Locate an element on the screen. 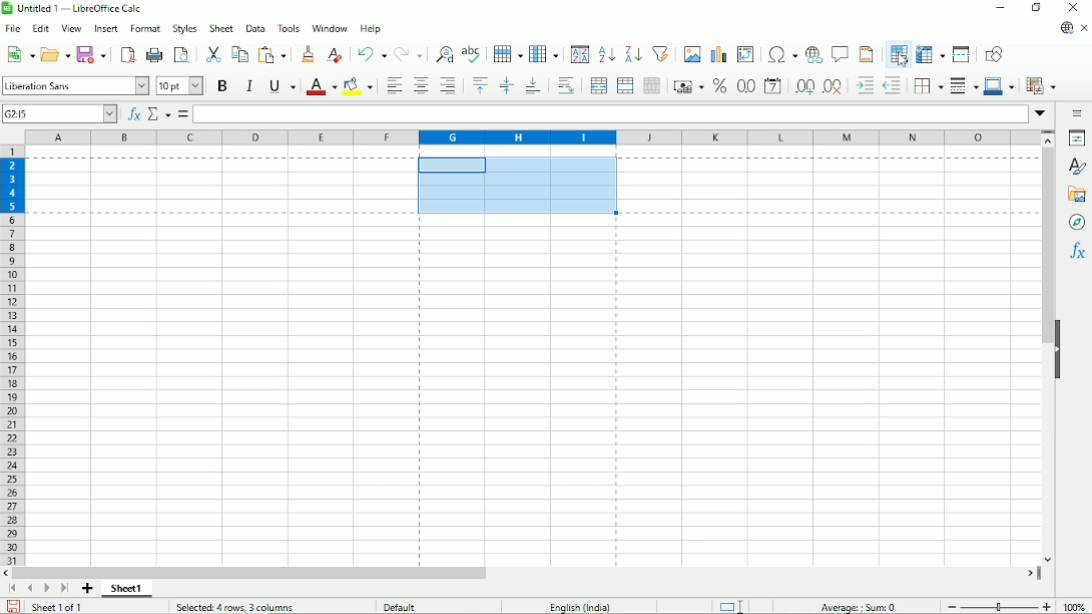 The width and height of the screenshot is (1092, 614). Functions is located at coordinates (1076, 254).